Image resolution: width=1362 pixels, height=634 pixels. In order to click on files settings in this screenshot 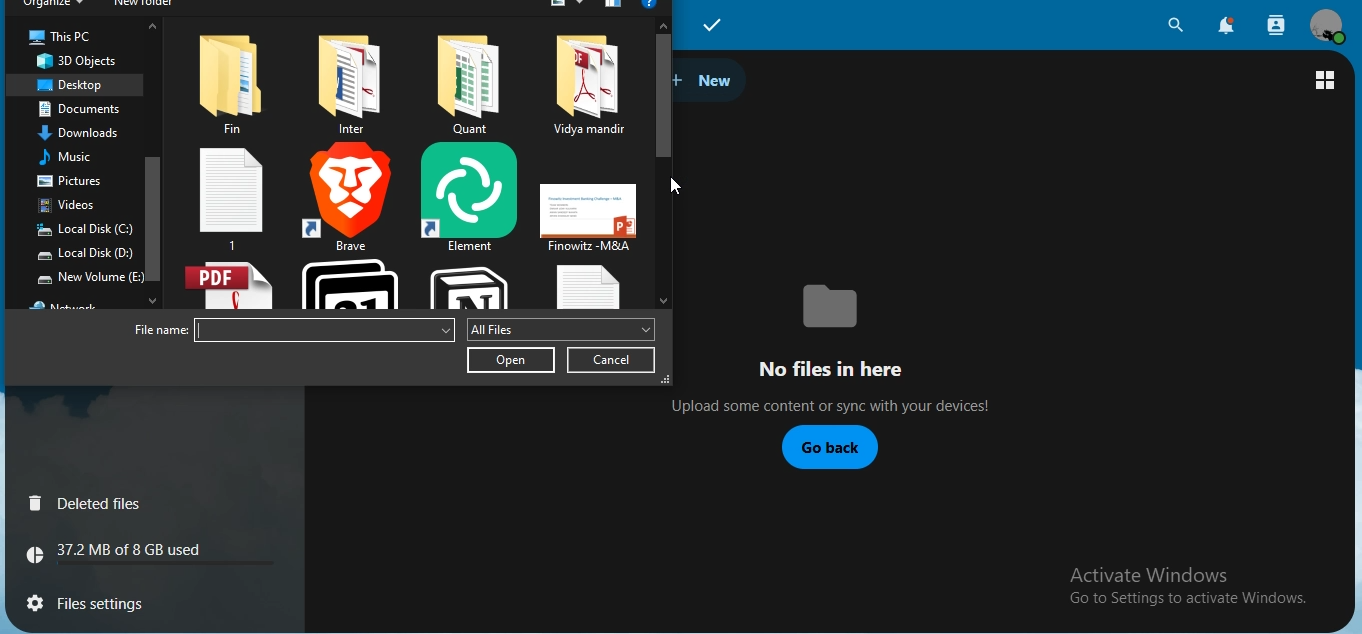, I will do `click(117, 600)`.